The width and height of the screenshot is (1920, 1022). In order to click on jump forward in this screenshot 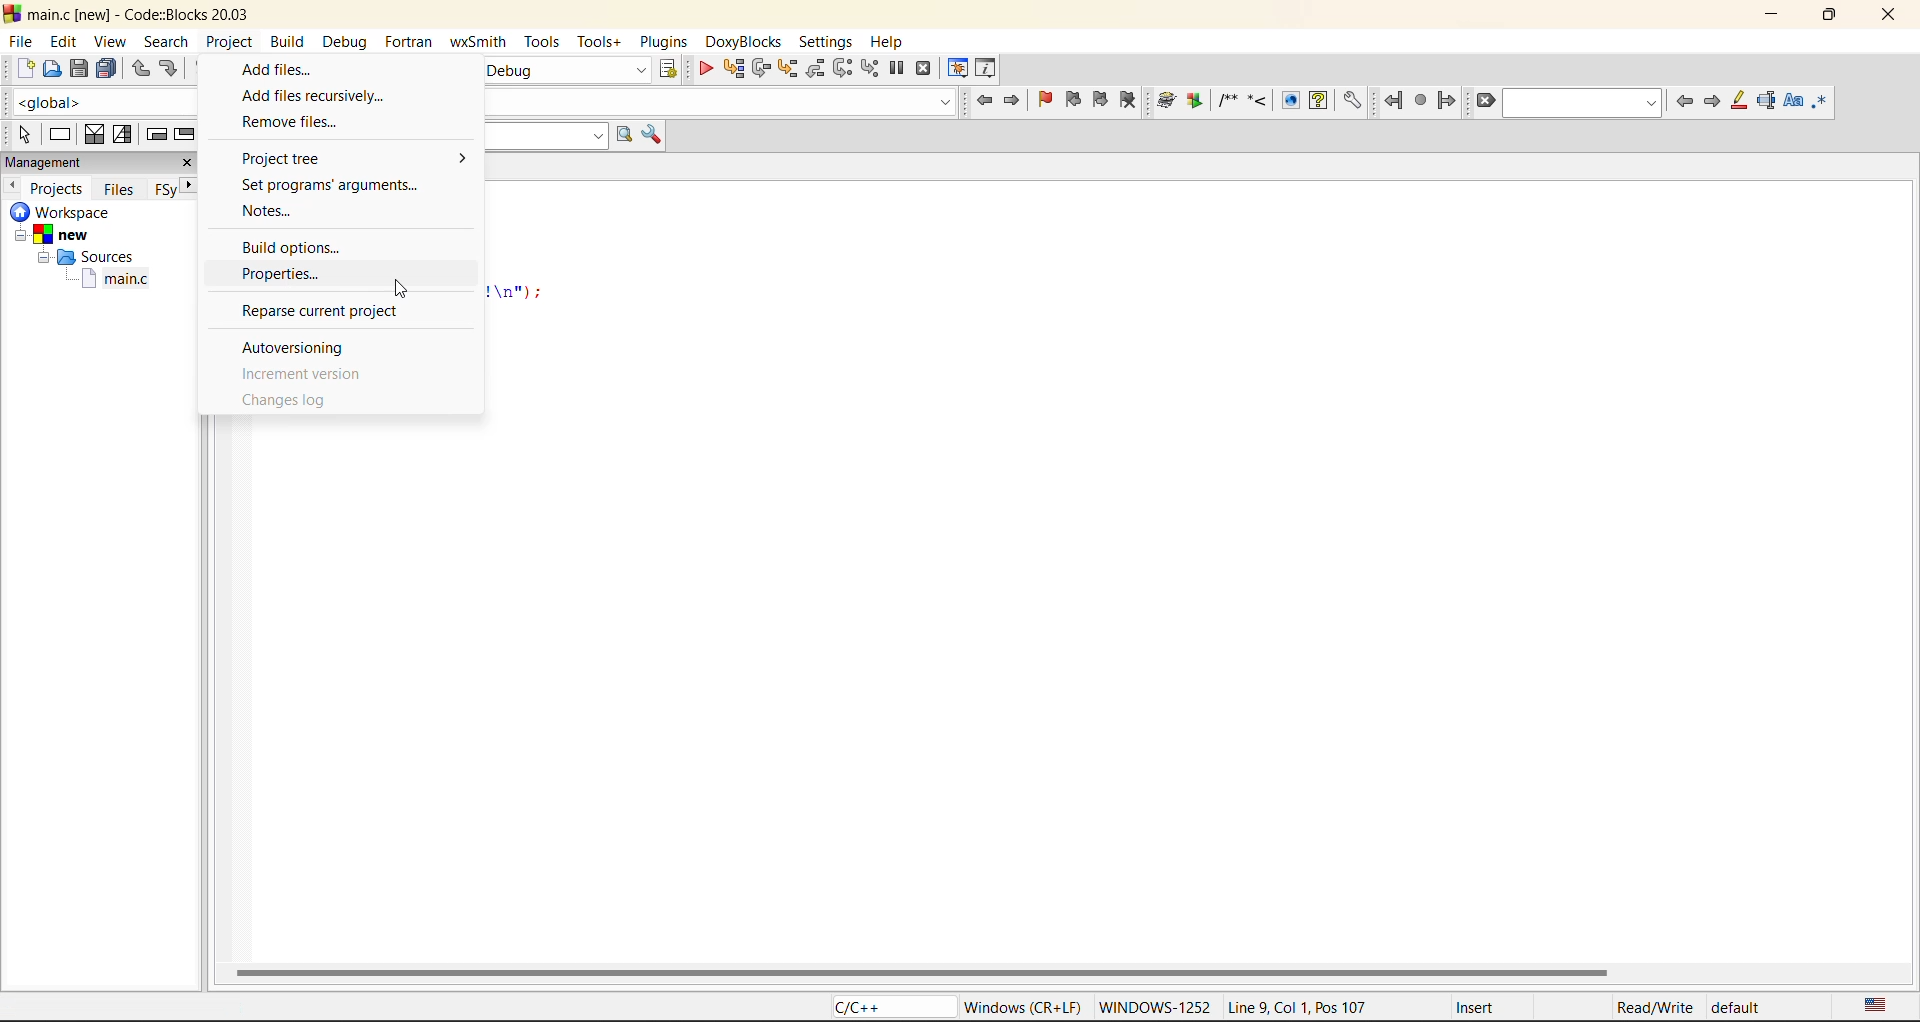, I will do `click(1014, 103)`.